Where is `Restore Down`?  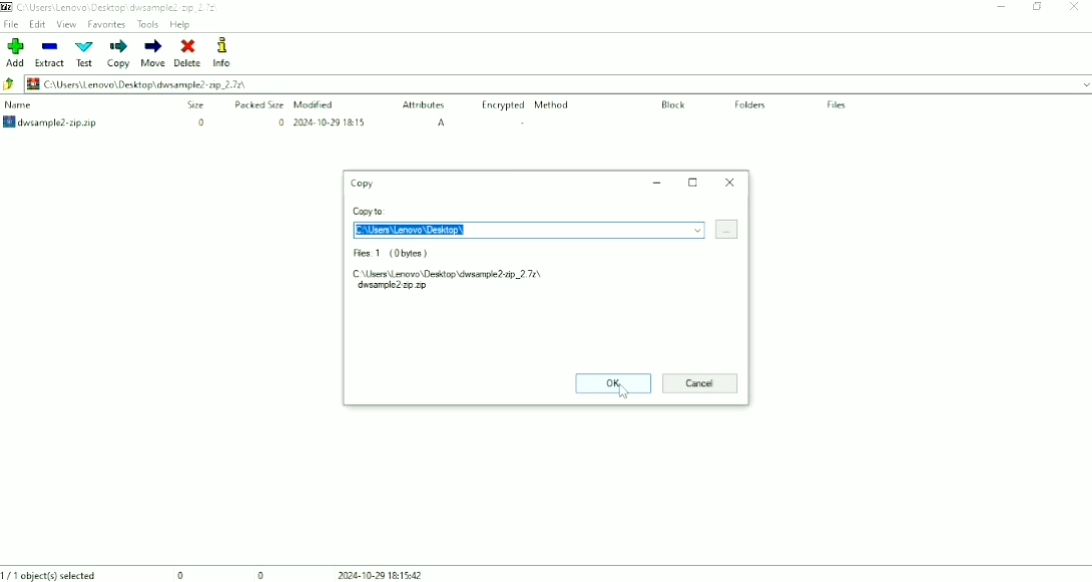 Restore Down is located at coordinates (1039, 7).